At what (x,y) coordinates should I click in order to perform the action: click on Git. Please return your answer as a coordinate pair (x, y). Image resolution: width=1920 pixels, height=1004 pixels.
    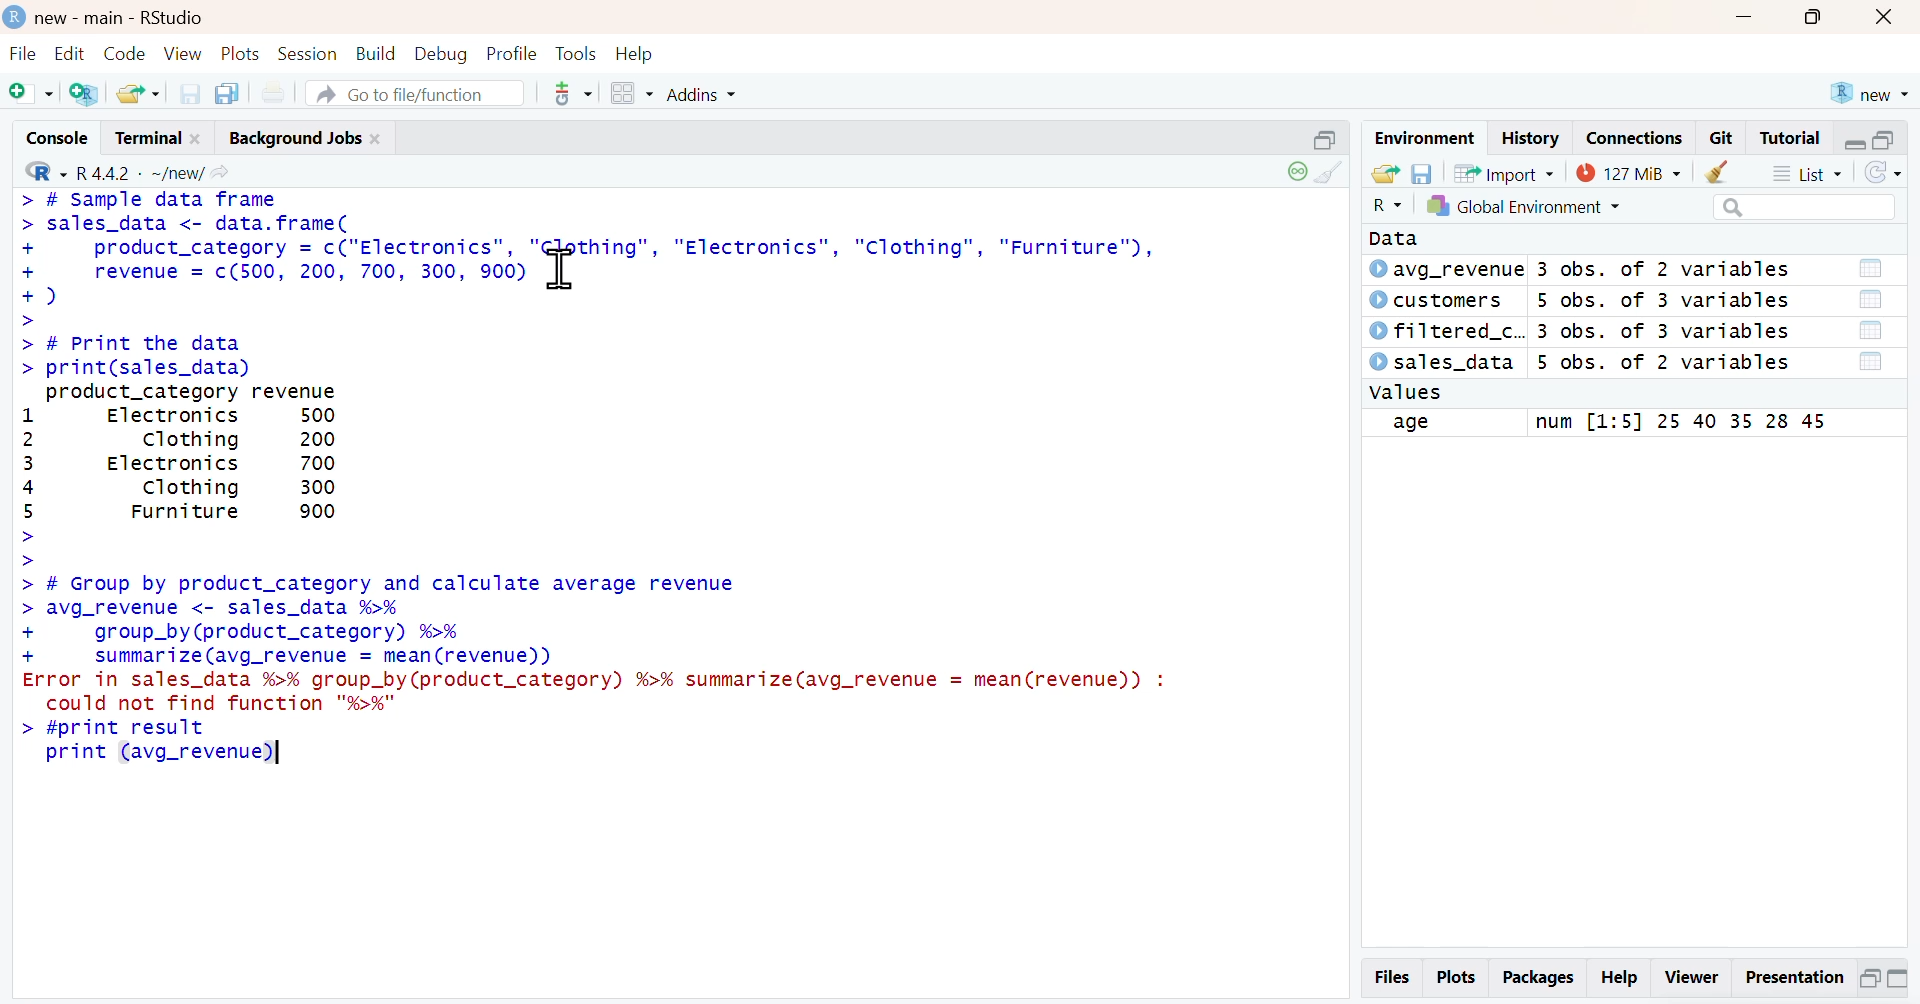
    Looking at the image, I should click on (1722, 138).